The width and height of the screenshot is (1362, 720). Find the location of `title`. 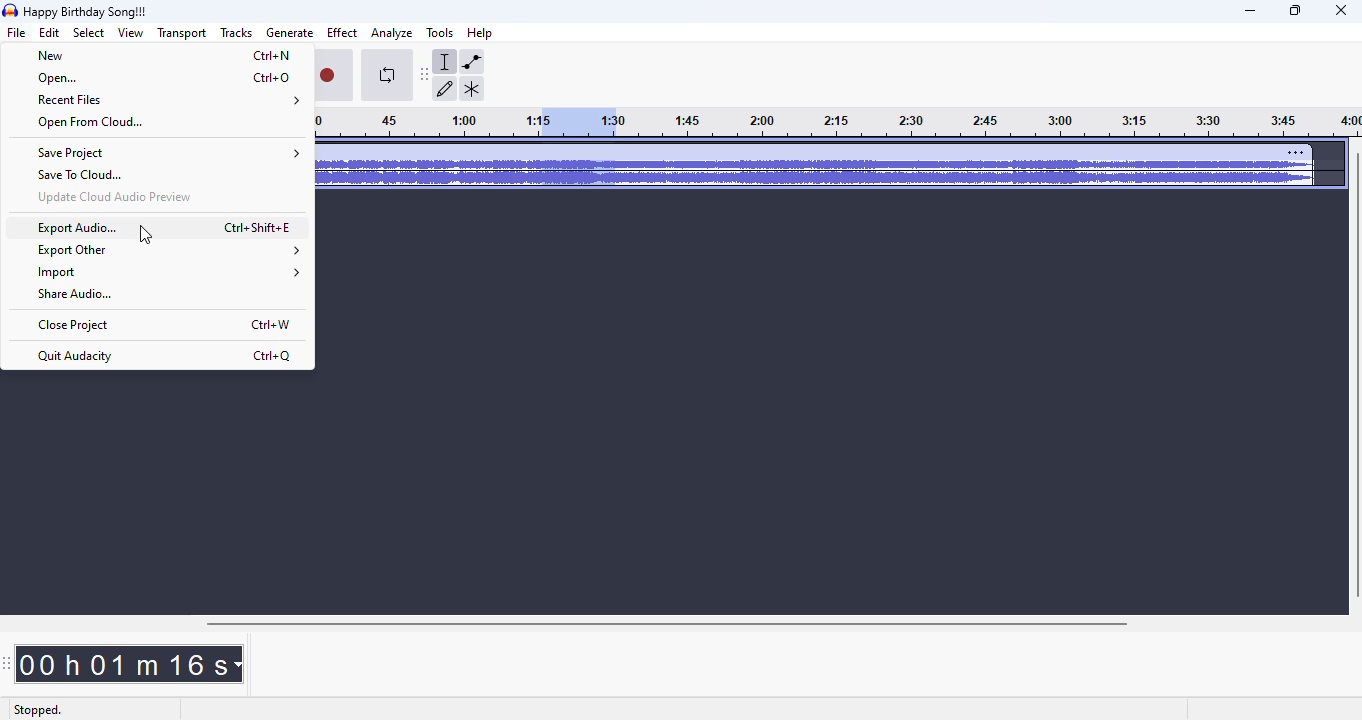

title is located at coordinates (87, 12).